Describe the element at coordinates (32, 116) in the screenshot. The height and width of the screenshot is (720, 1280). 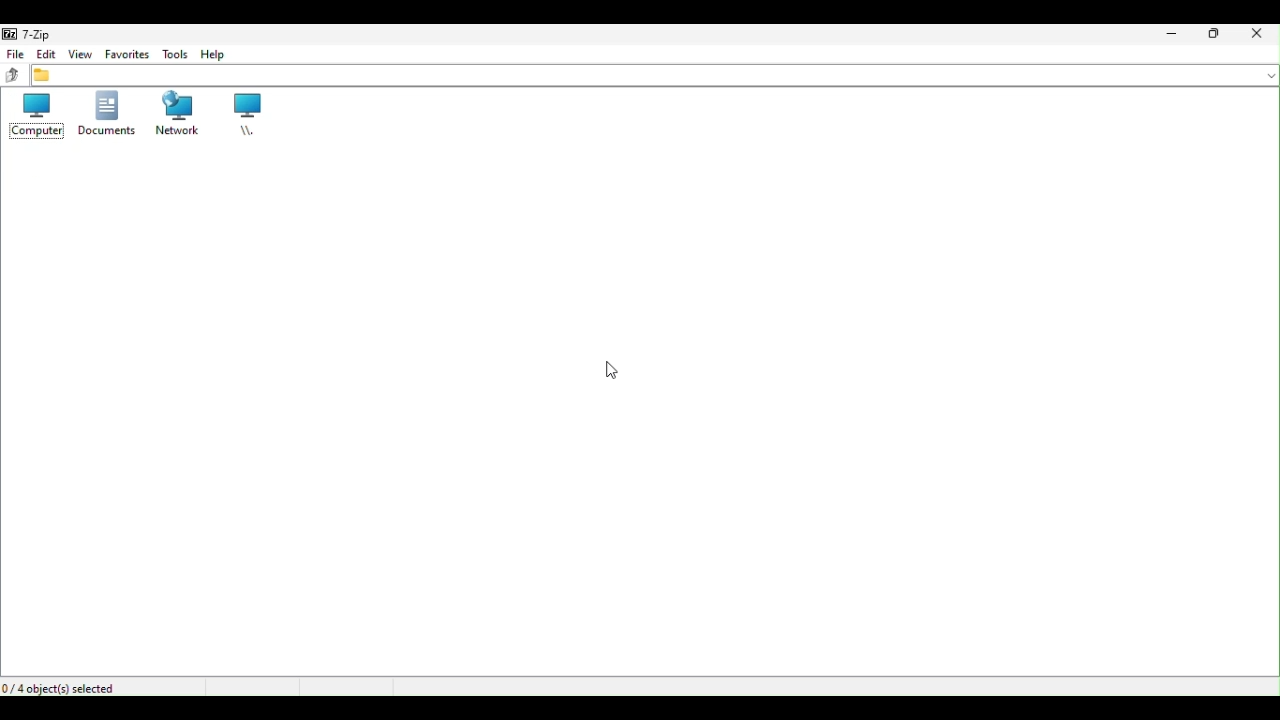
I see `Computer` at that location.